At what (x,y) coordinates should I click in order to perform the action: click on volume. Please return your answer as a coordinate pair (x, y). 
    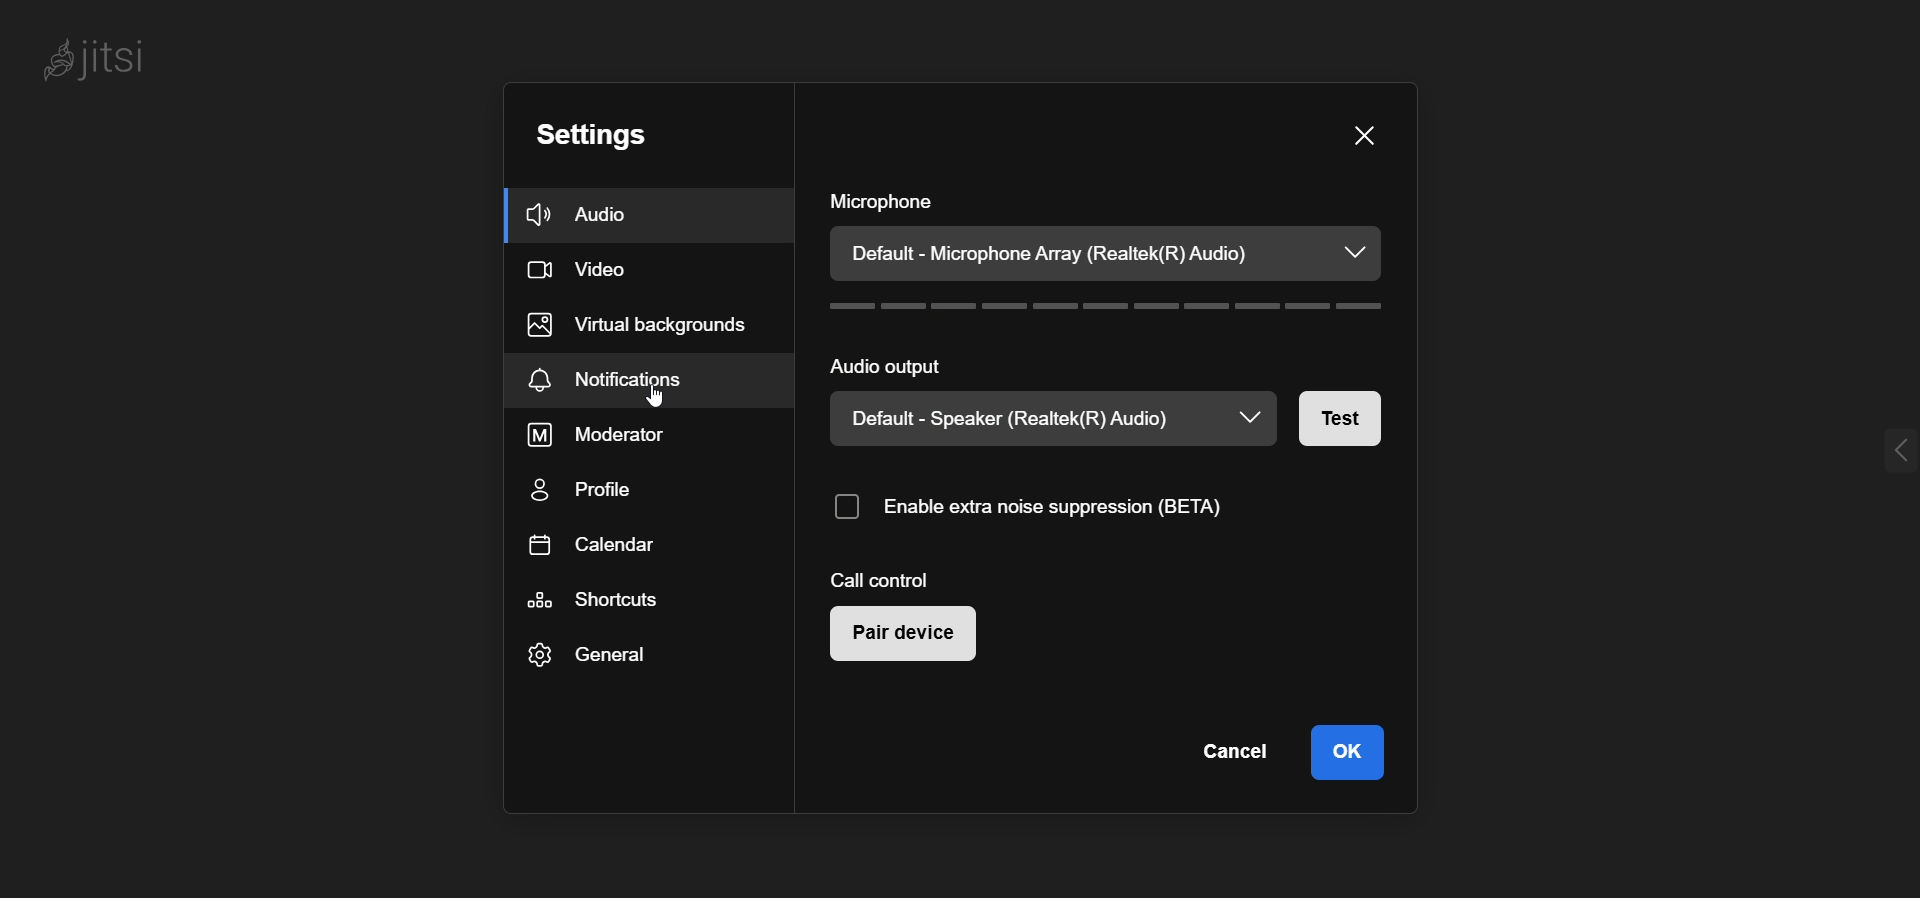
    Looking at the image, I should click on (1117, 306).